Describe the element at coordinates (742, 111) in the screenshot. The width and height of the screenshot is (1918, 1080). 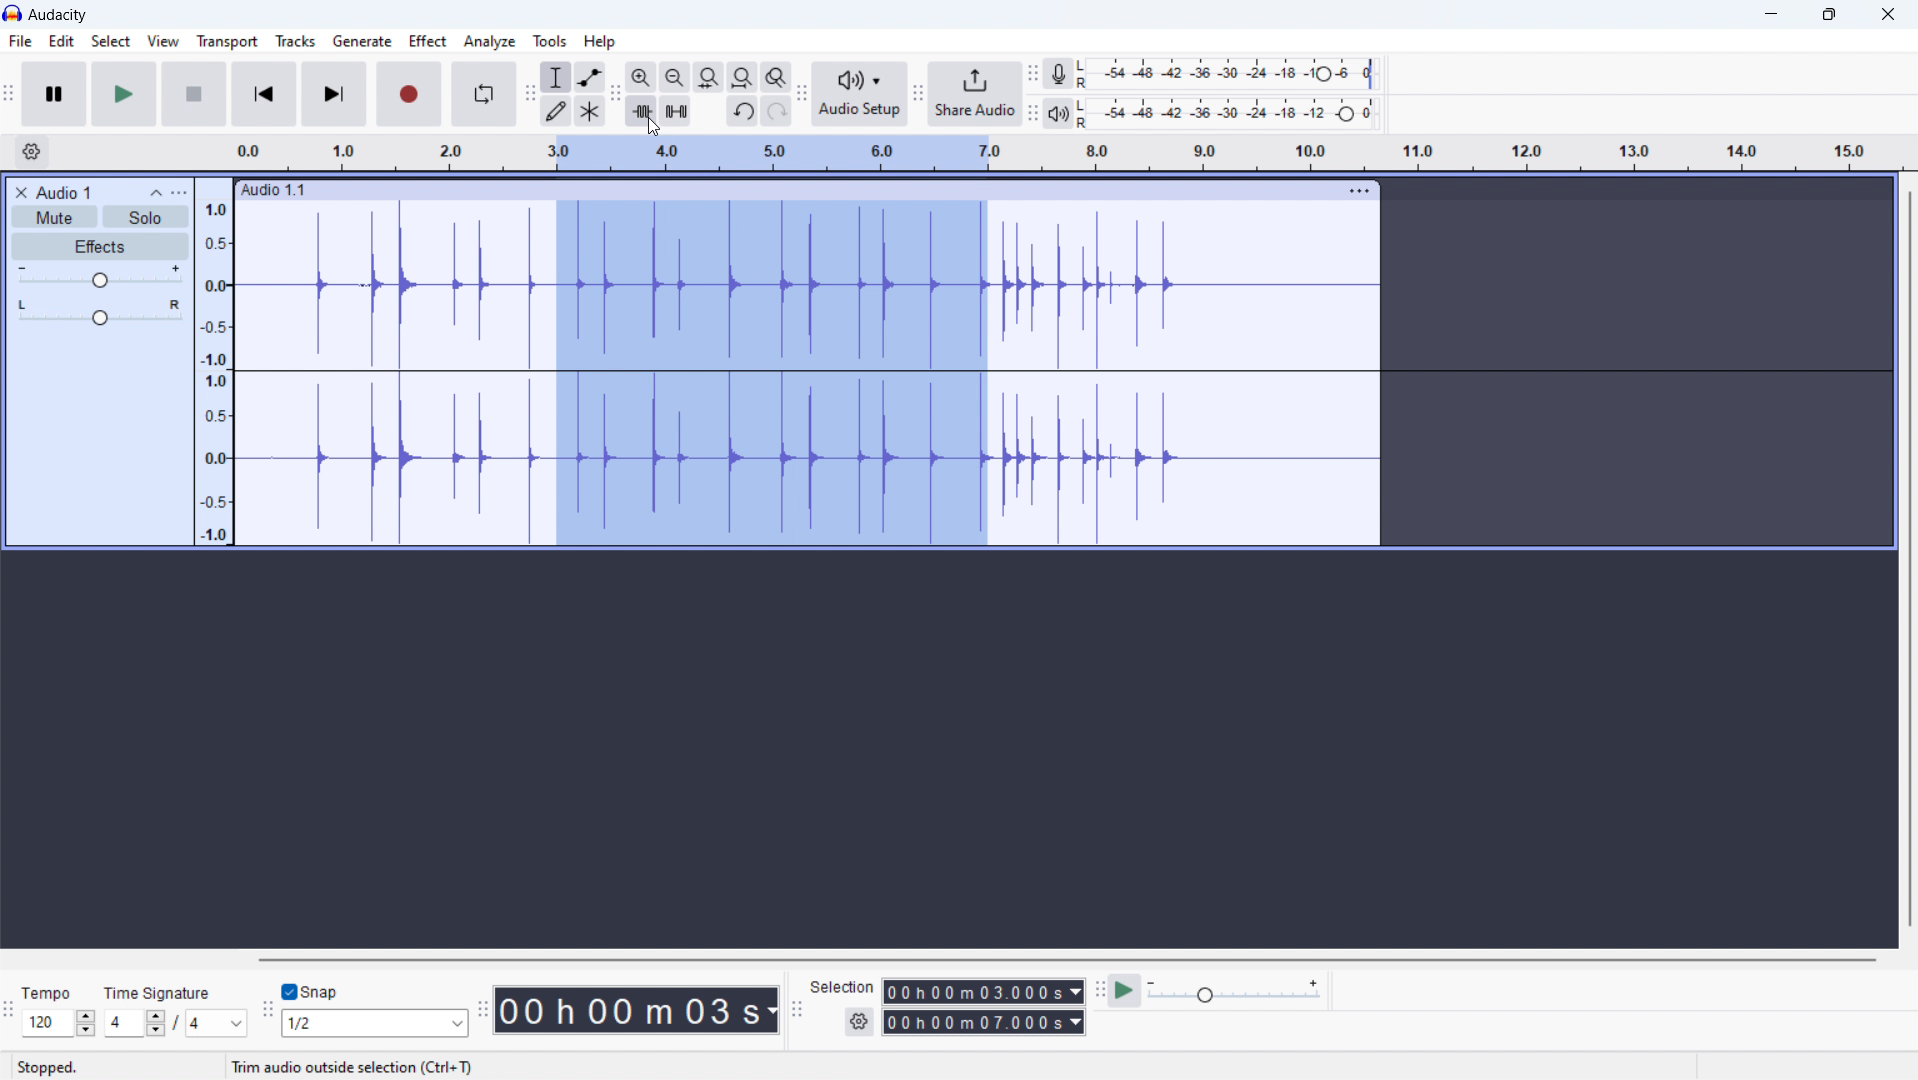
I see `undo` at that location.